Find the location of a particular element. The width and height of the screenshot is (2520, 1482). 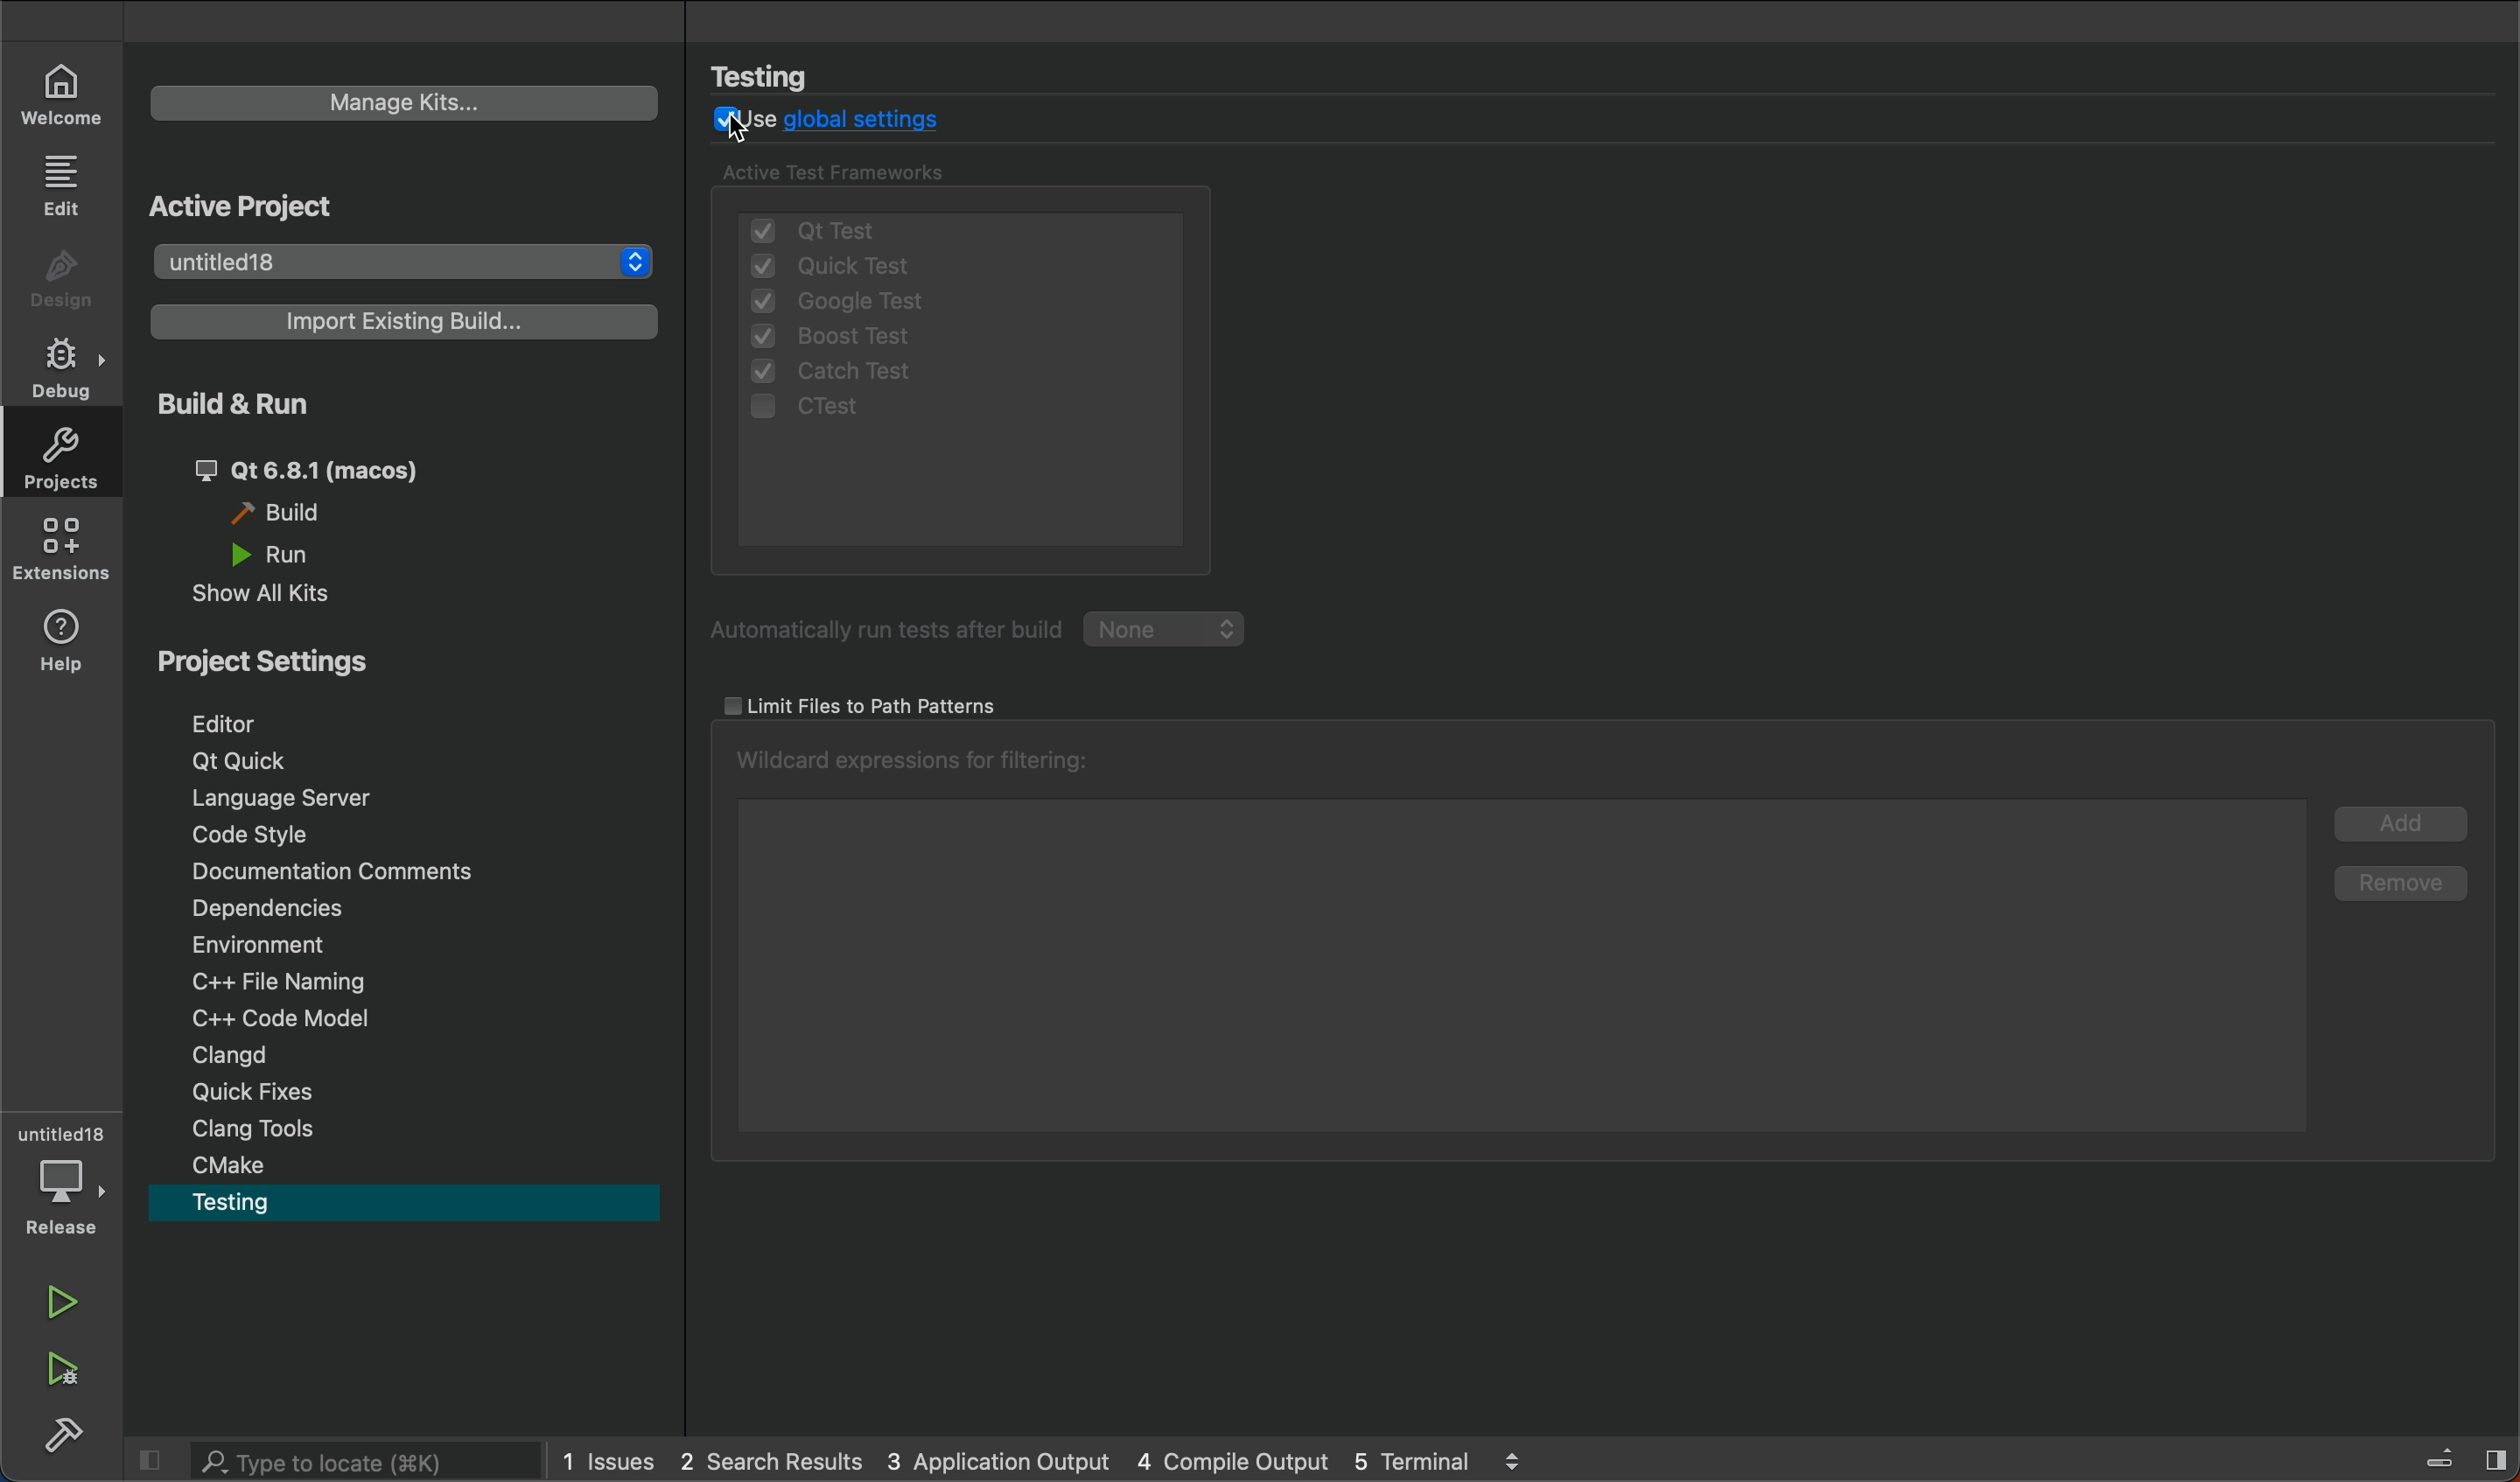

coding style is located at coordinates (404, 841).